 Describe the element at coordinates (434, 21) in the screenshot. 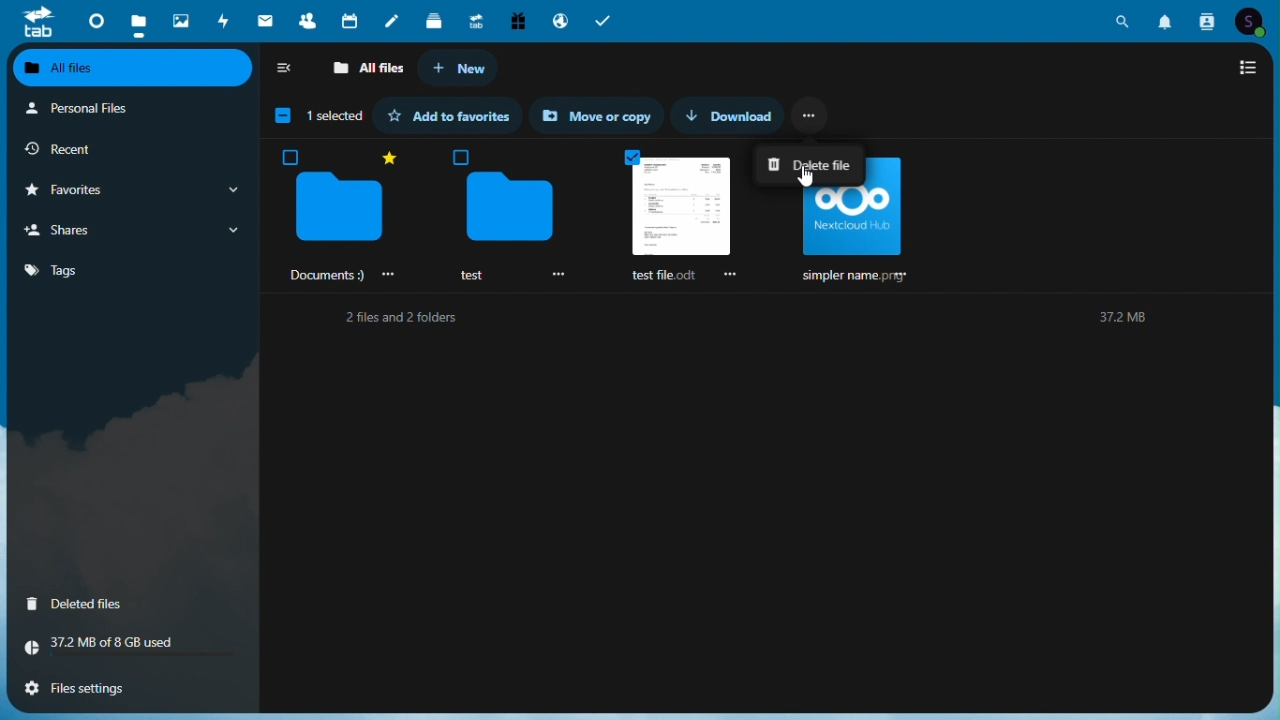

I see `deck` at that location.